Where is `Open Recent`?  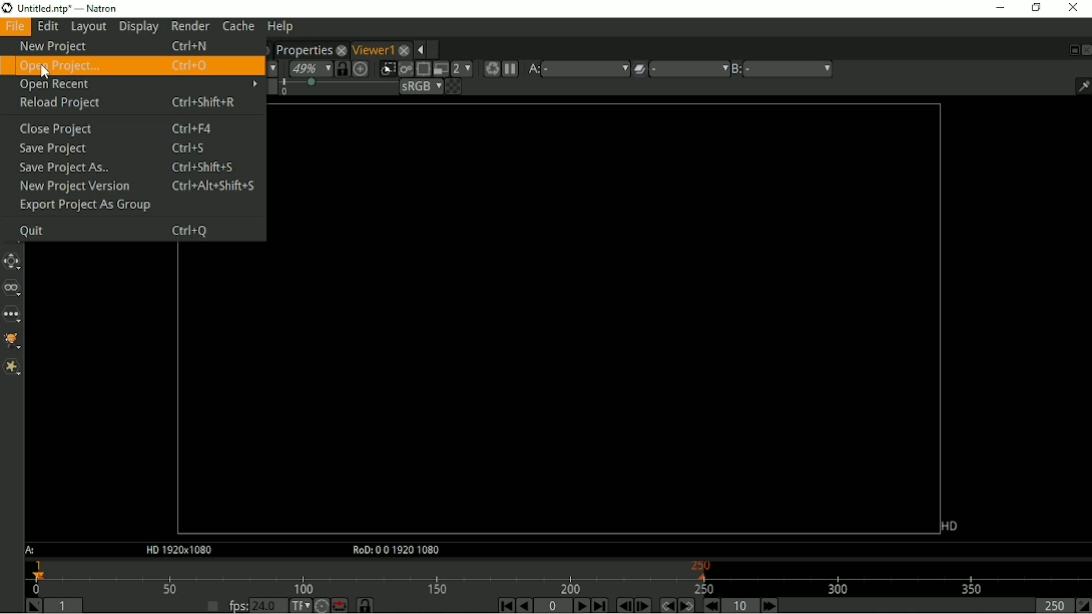 Open Recent is located at coordinates (137, 85).